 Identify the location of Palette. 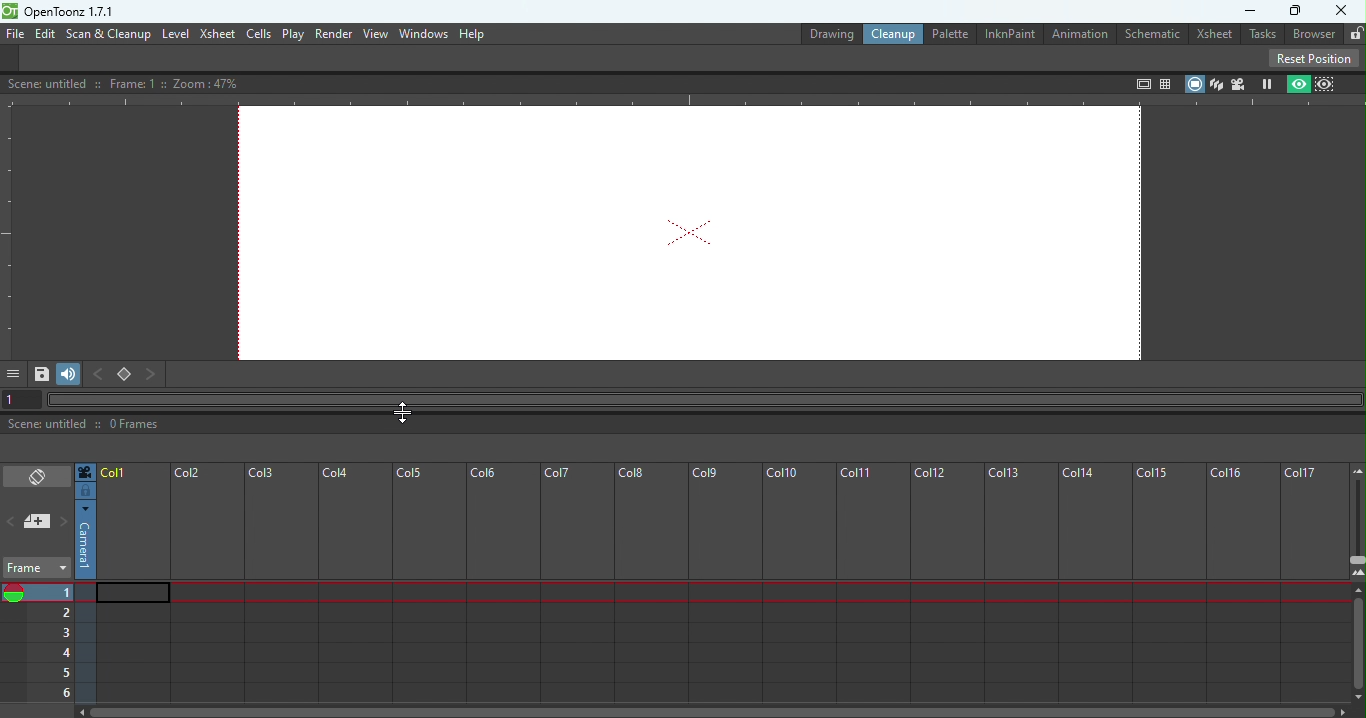
(948, 33).